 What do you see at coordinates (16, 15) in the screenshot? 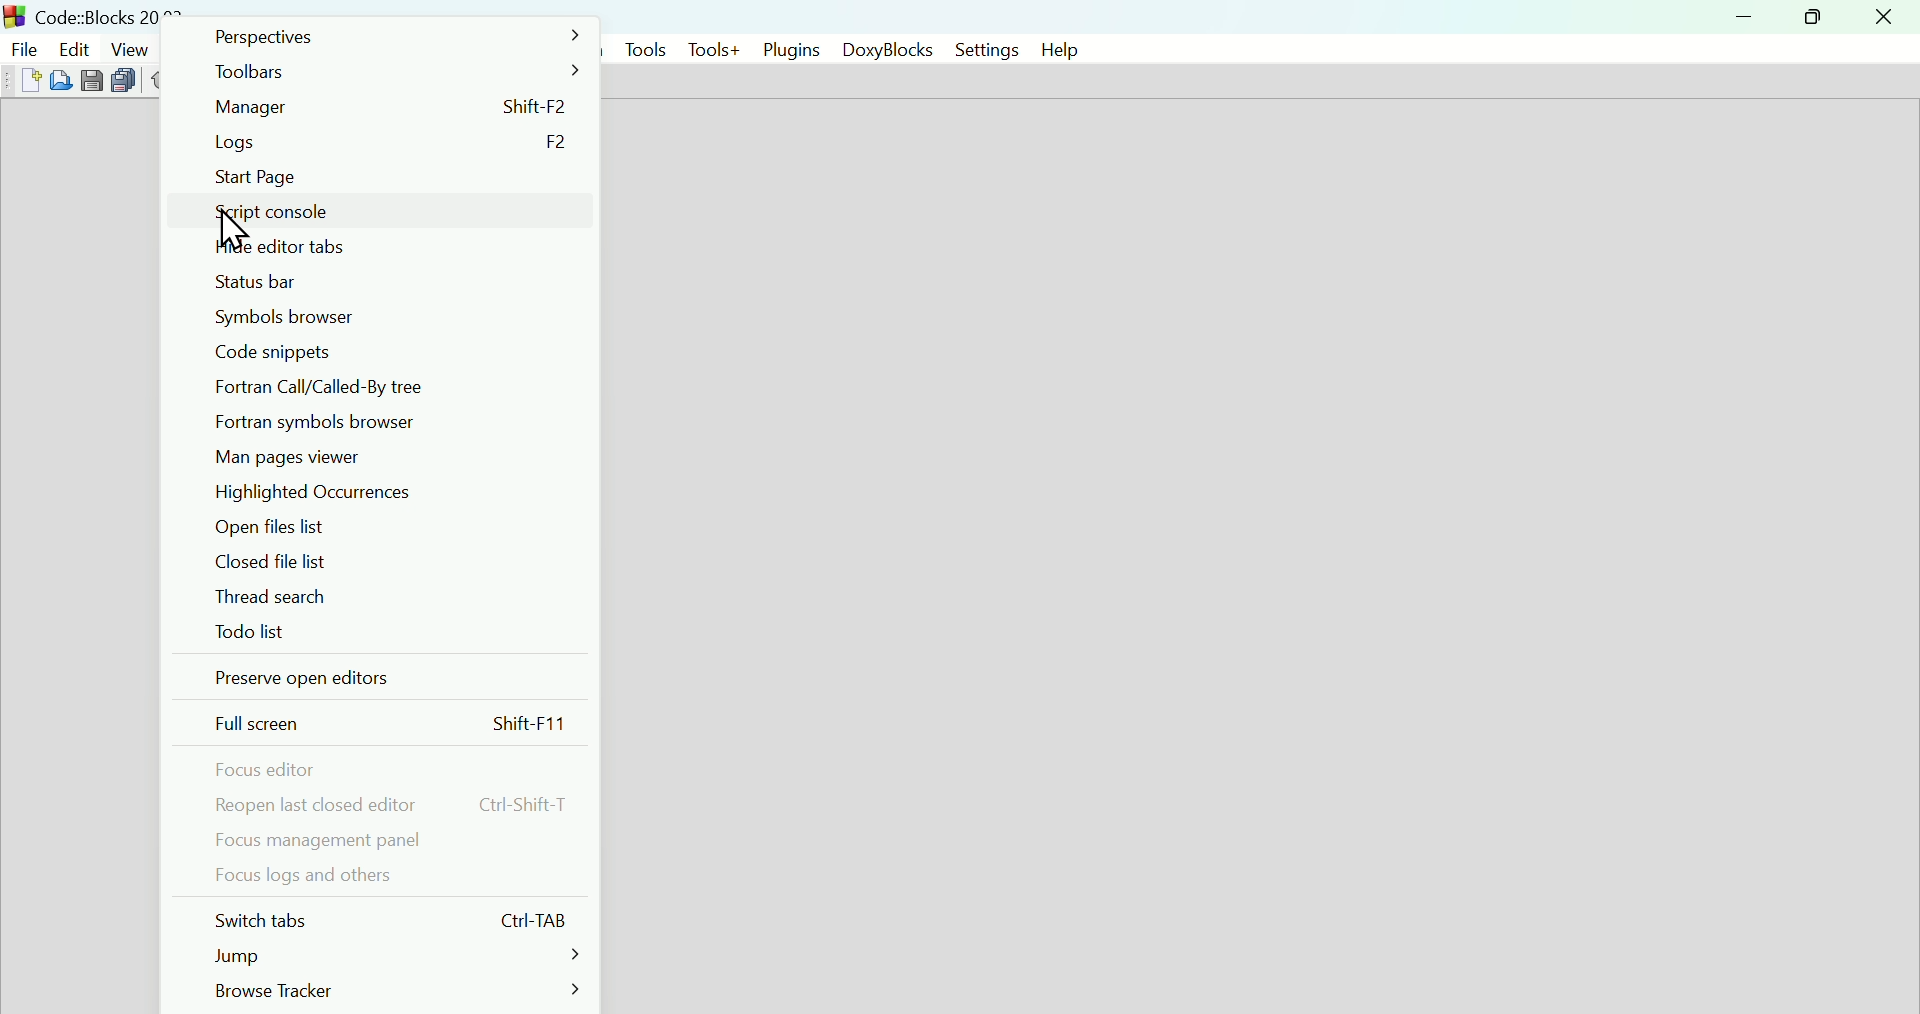
I see `Code Blocks Desktop icon` at bounding box center [16, 15].